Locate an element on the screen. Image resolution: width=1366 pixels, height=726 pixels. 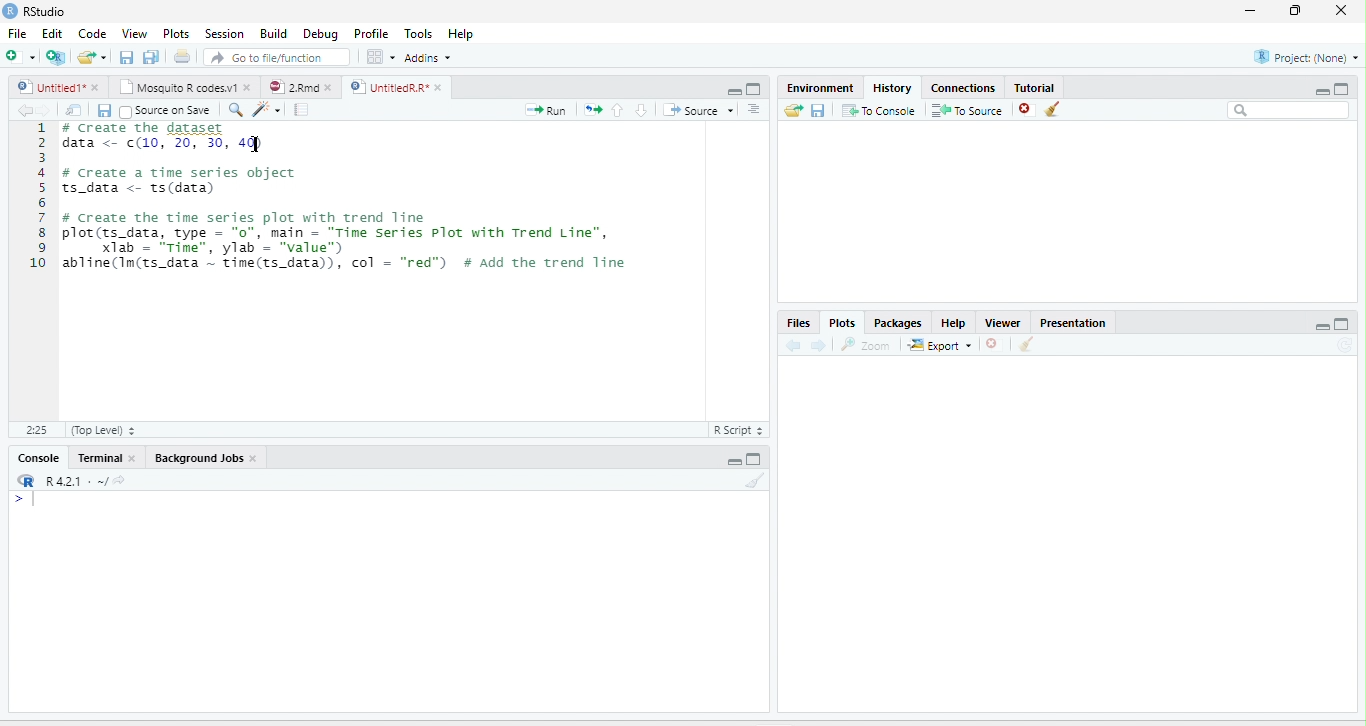
Plots is located at coordinates (176, 33).